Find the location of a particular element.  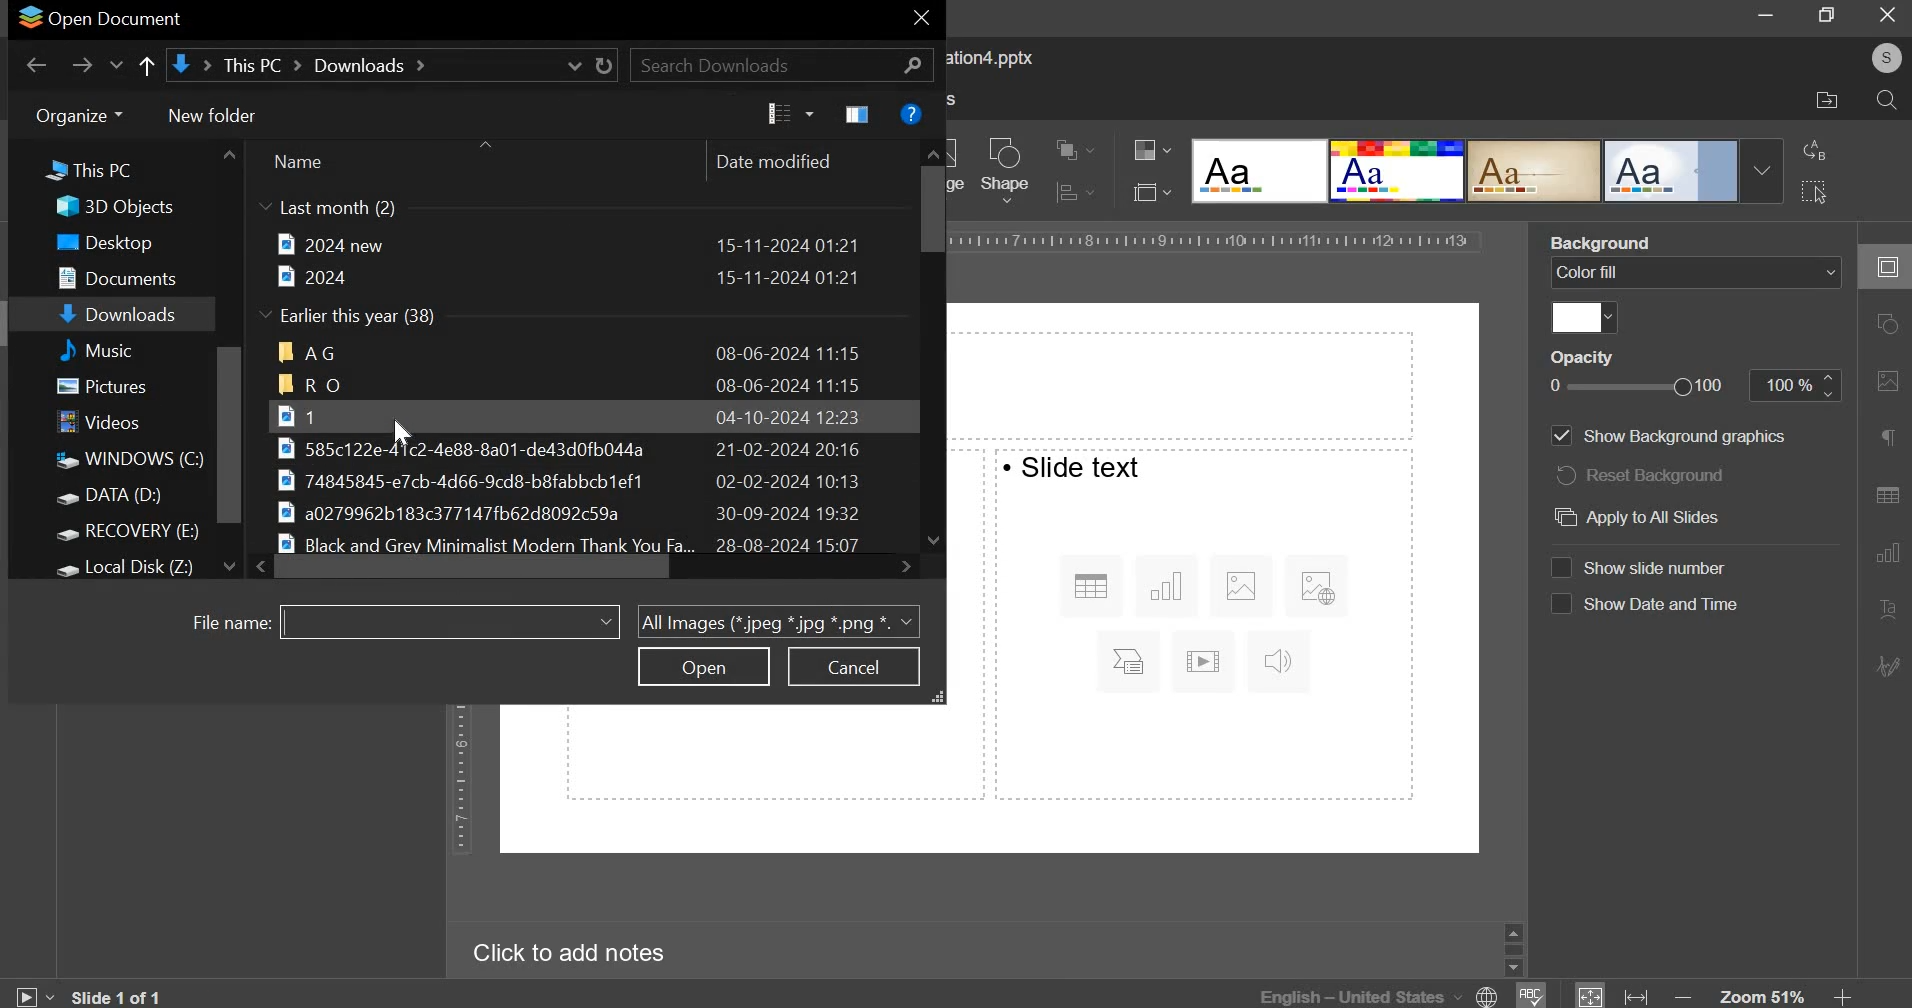

Organize is located at coordinates (77, 115).